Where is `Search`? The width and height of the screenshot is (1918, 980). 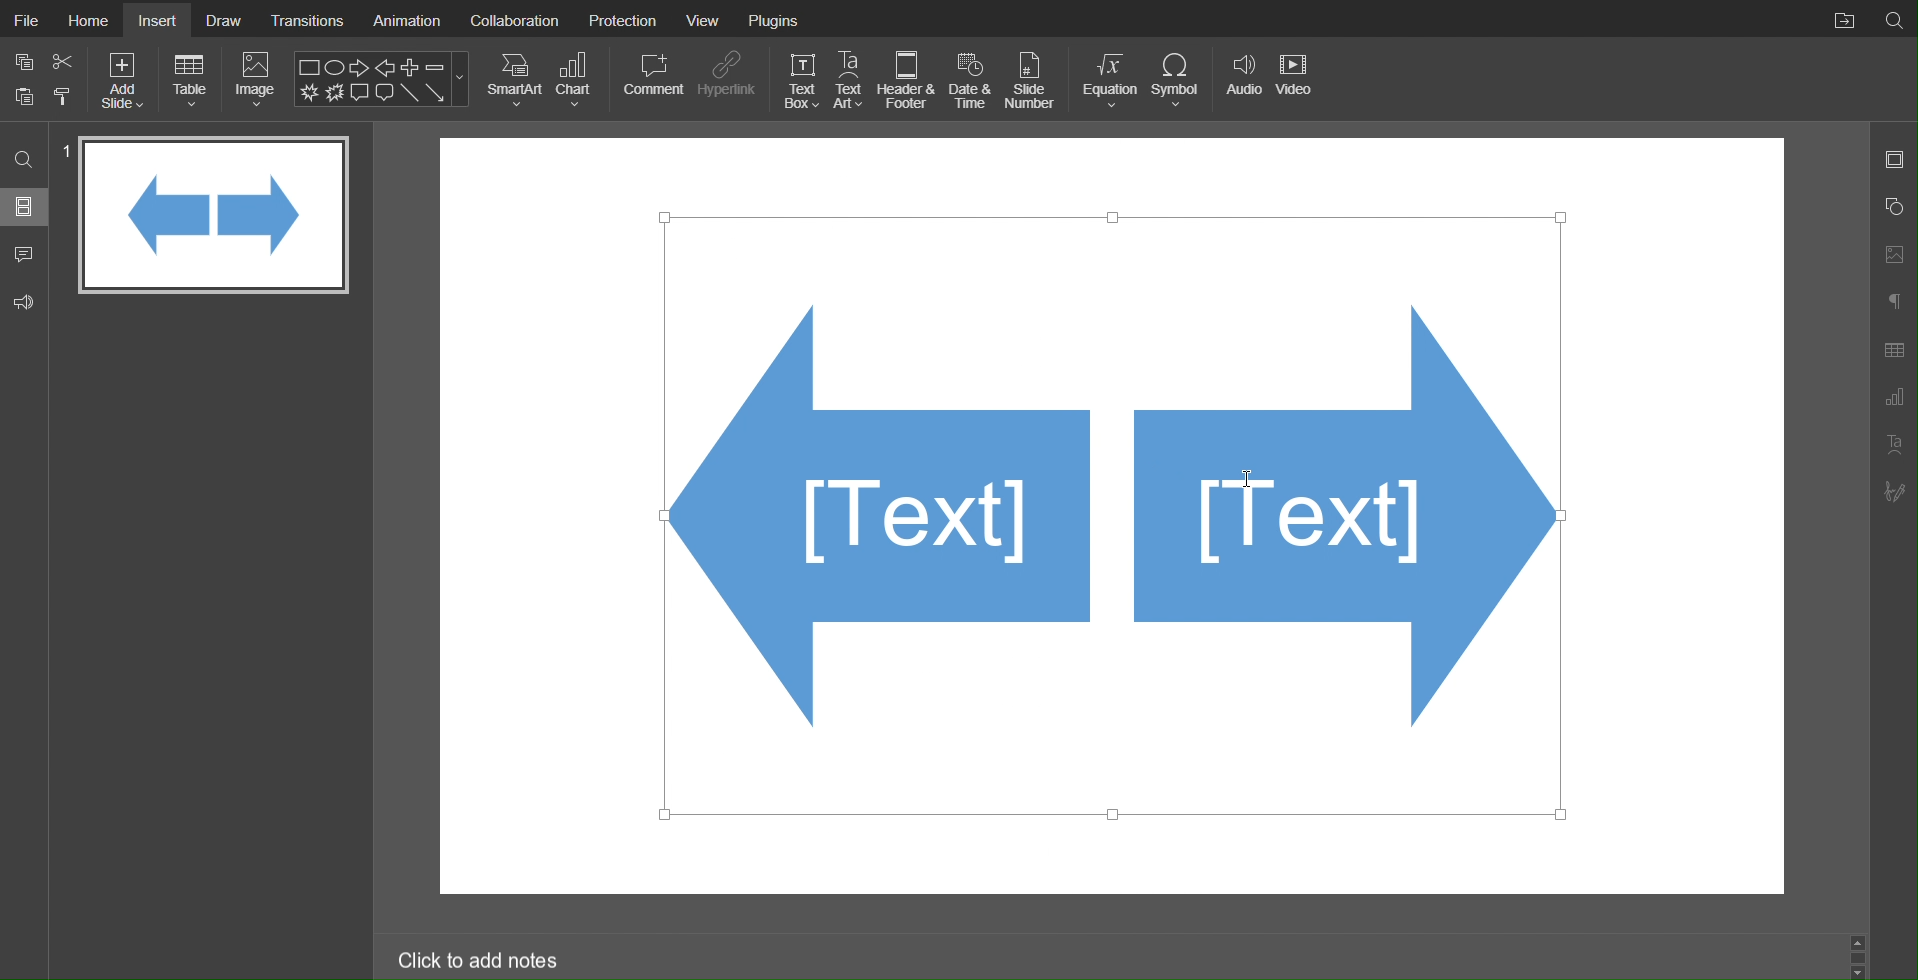 Search is located at coordinates (1894, 19).